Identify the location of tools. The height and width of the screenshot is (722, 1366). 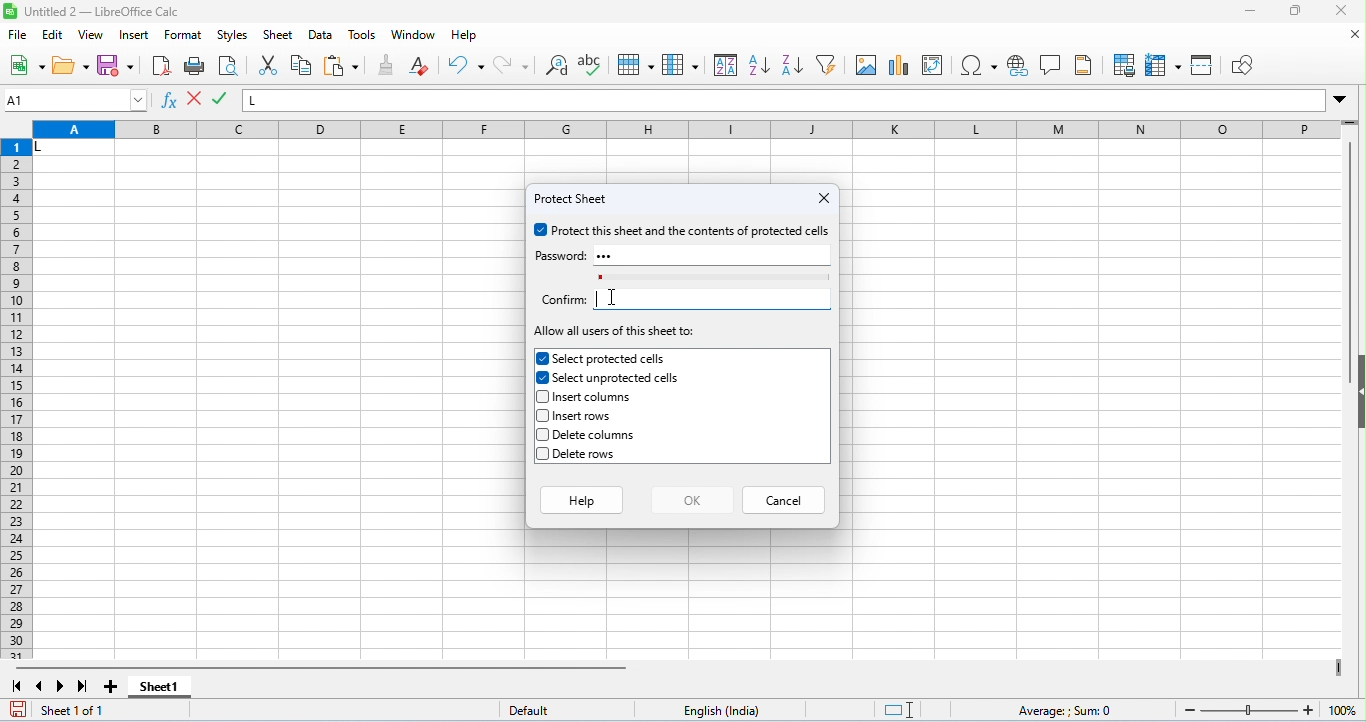
(364, 35).